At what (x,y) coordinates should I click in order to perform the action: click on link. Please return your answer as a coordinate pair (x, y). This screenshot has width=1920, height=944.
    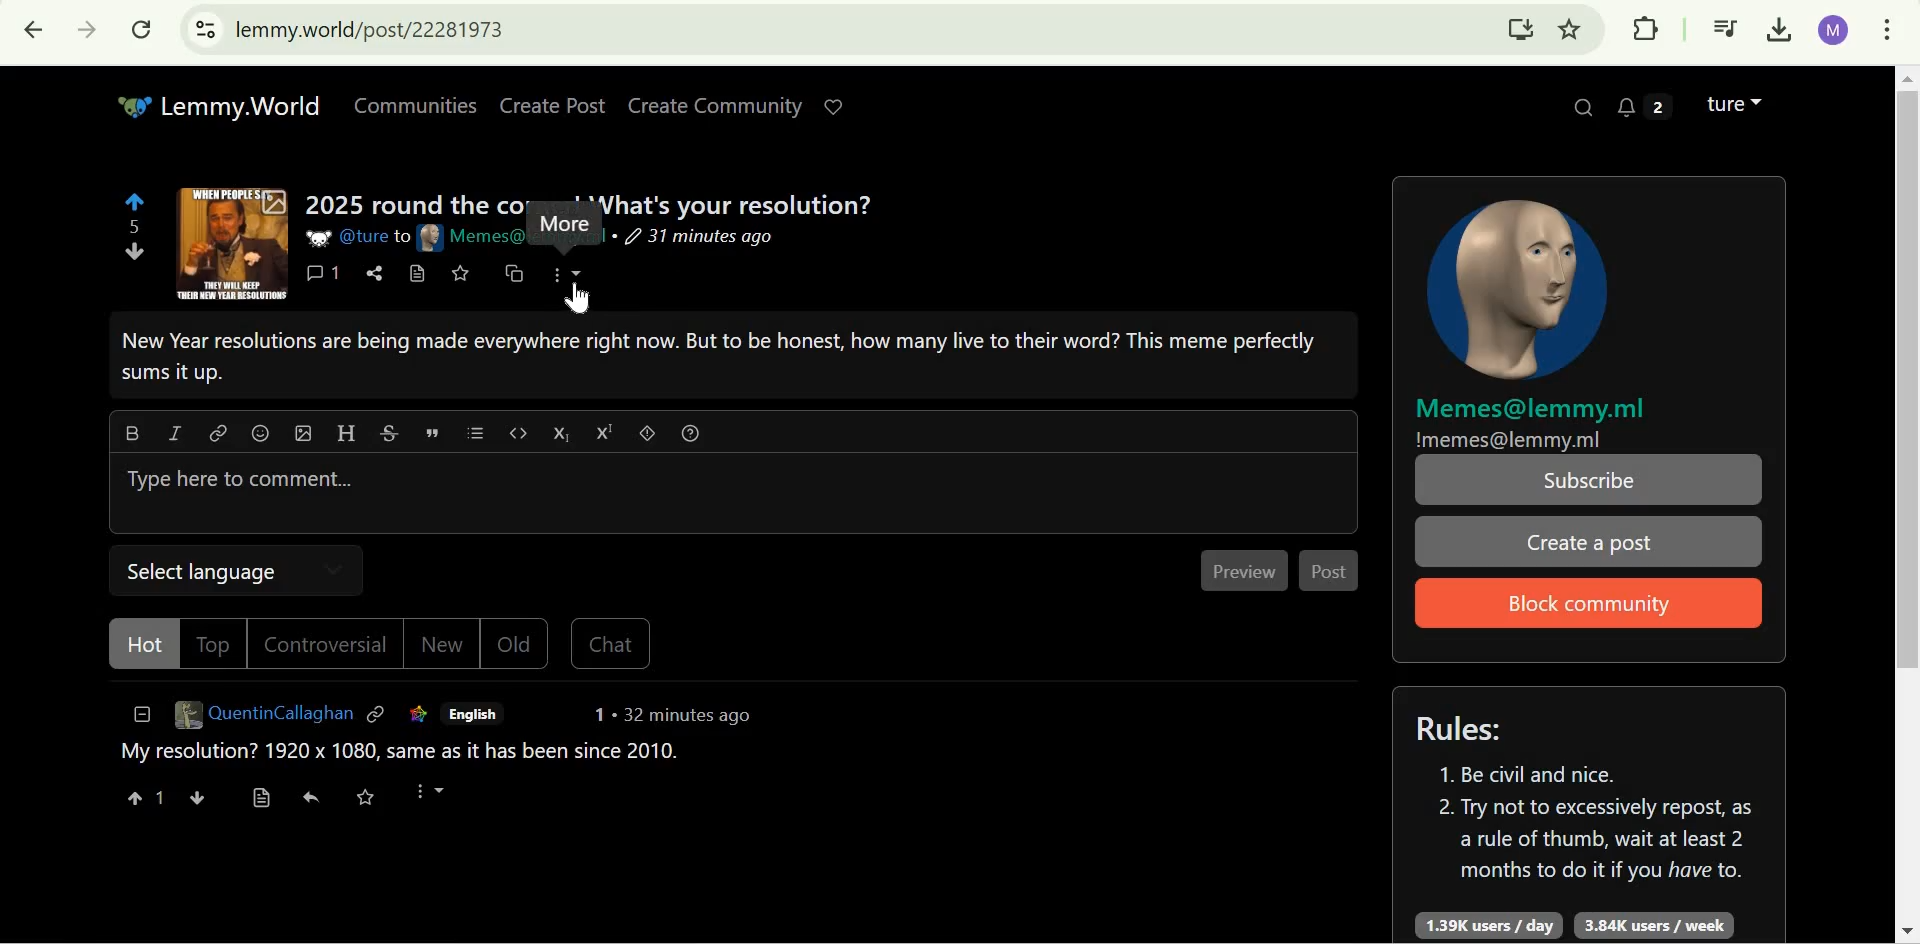
    Looking at the image, I should click on (420, 713).